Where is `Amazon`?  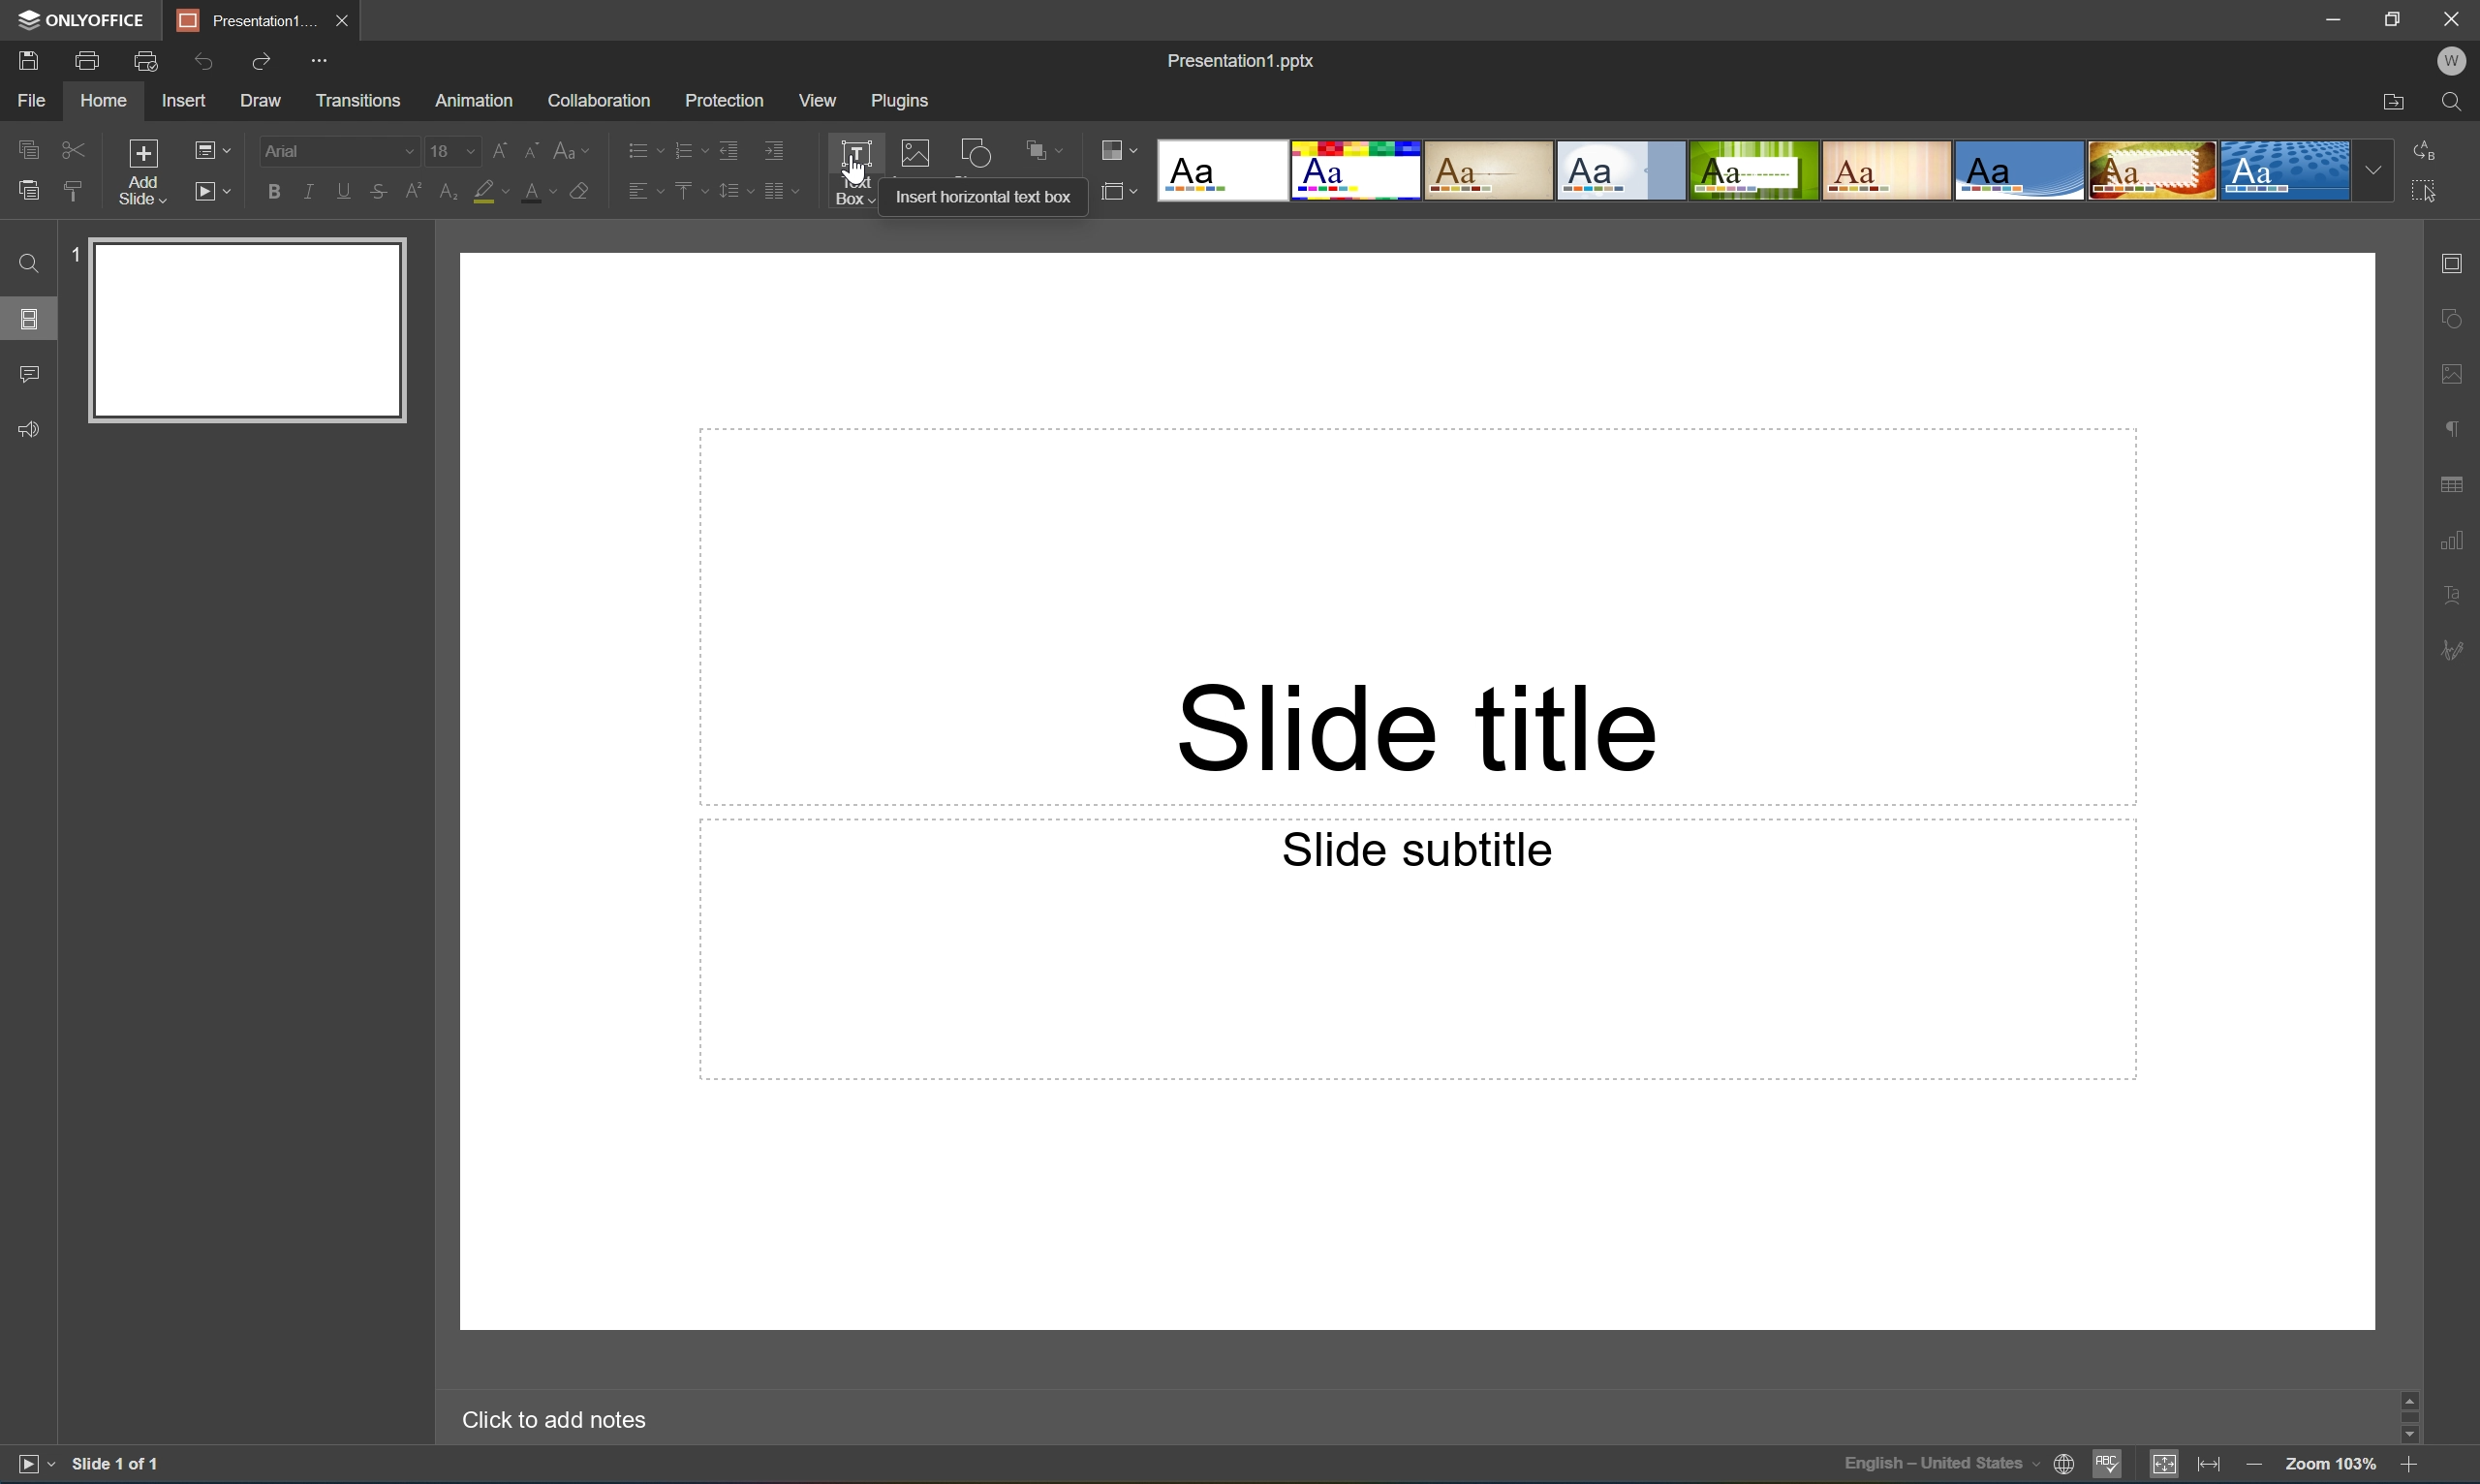 Amazon is located at coordinates (476, 98).